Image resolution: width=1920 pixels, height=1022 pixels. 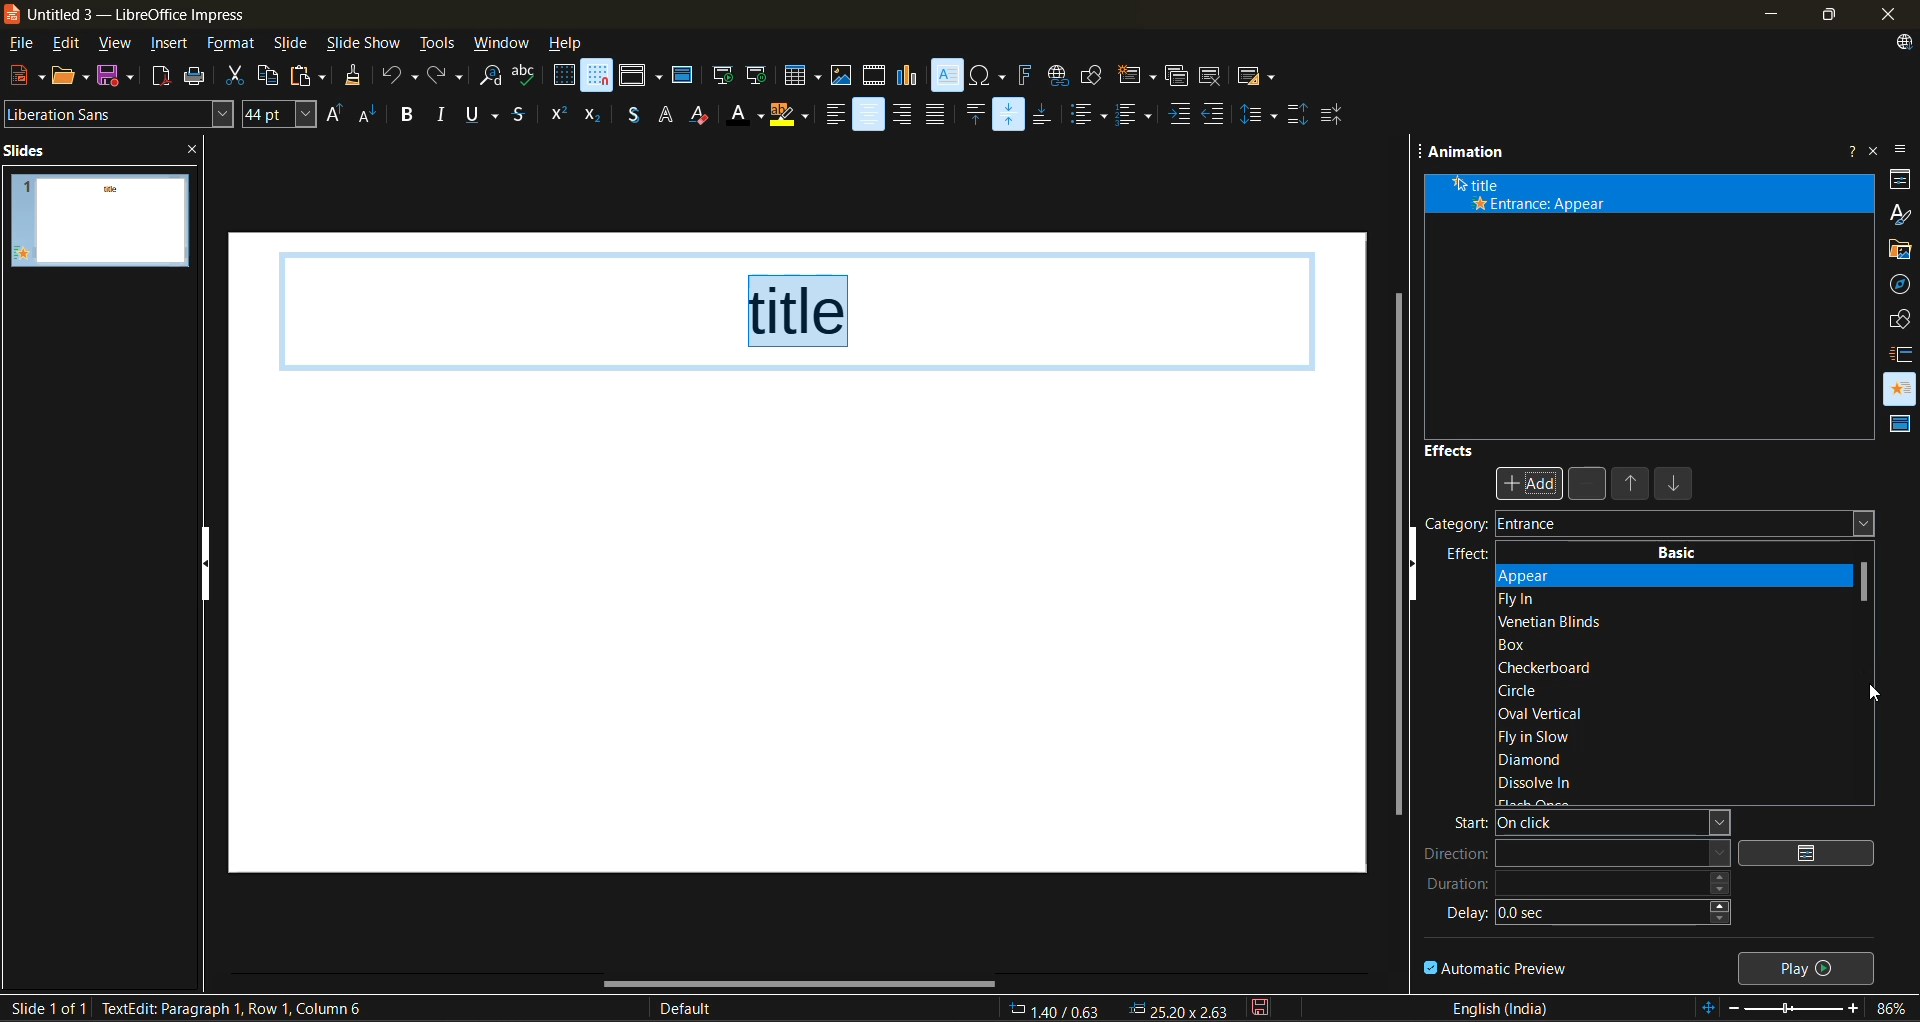 What do you see at coordinates (12, 13) in the screenshot?
I see `logo` at bounding box center [12, 13].